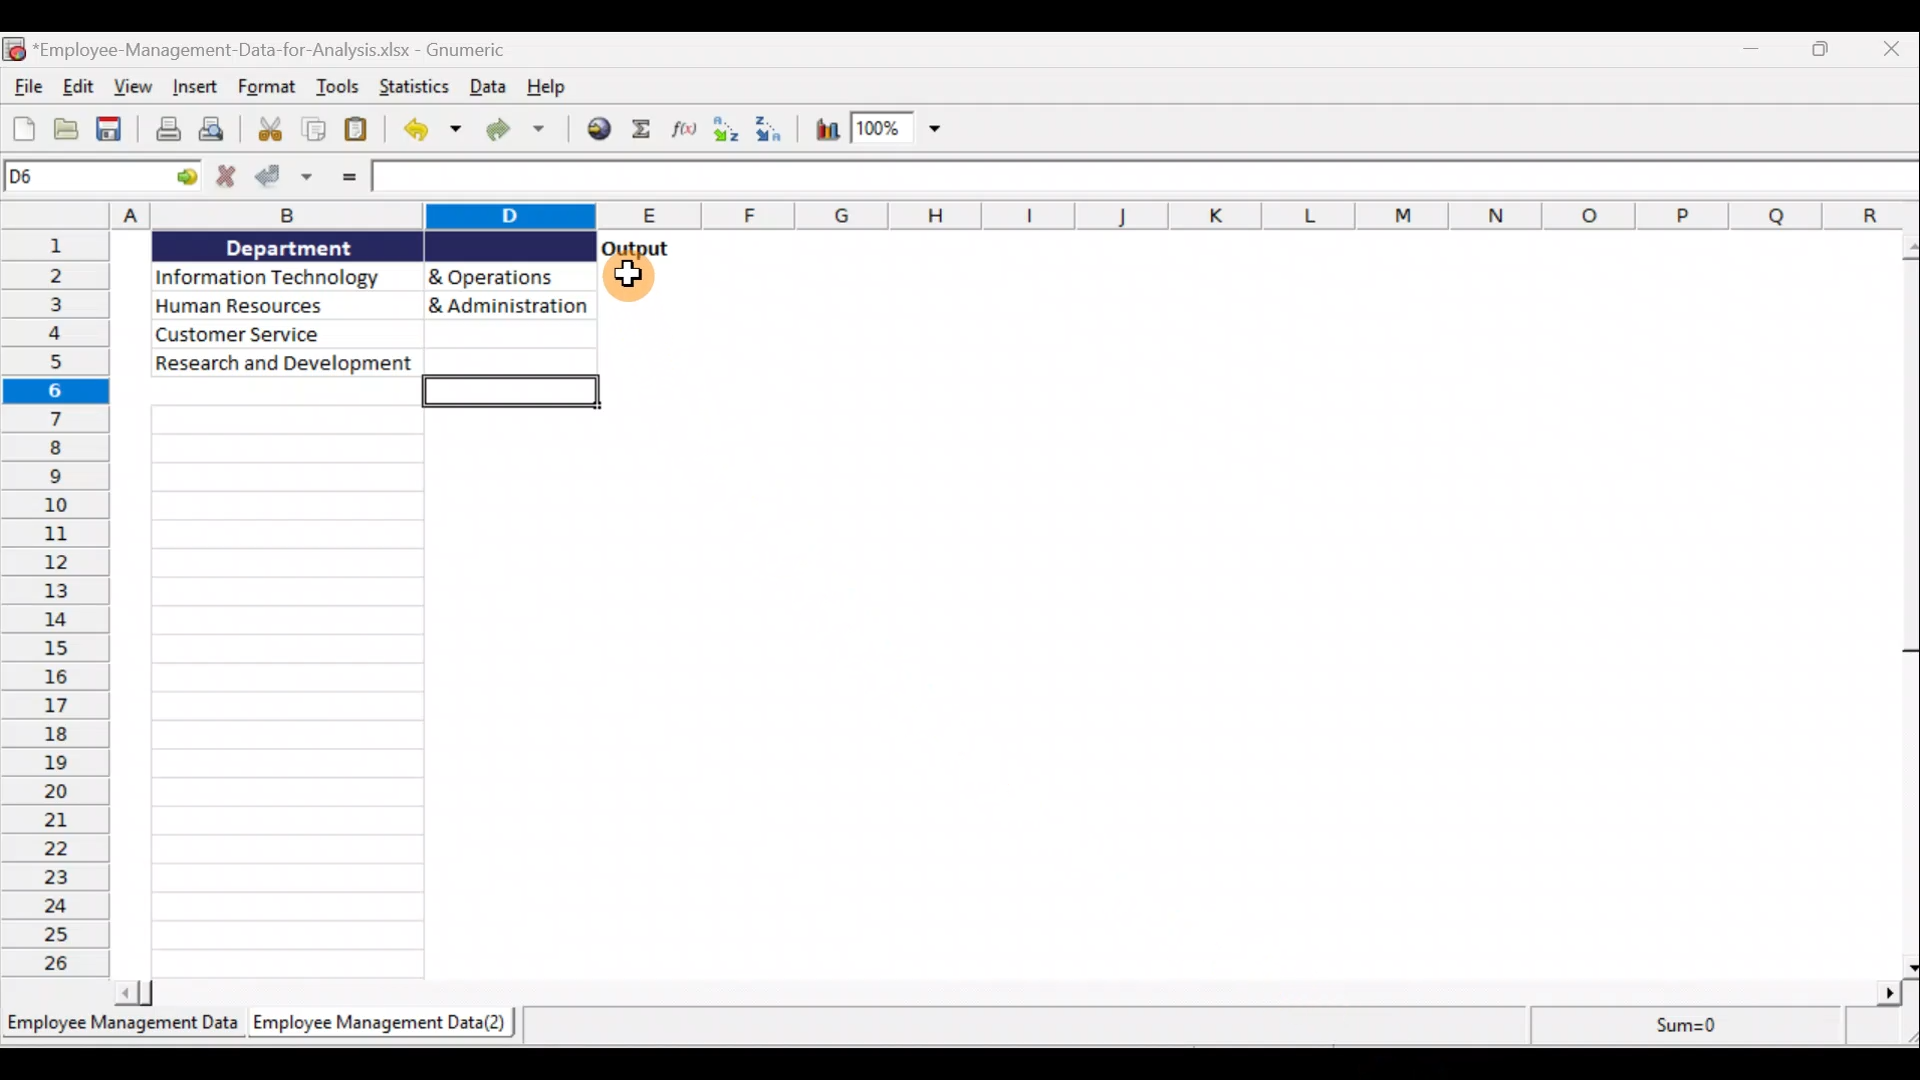 The height and width of the screenshot is (1080, 1920). I want to click on Insert a chart, so click(826, 130).